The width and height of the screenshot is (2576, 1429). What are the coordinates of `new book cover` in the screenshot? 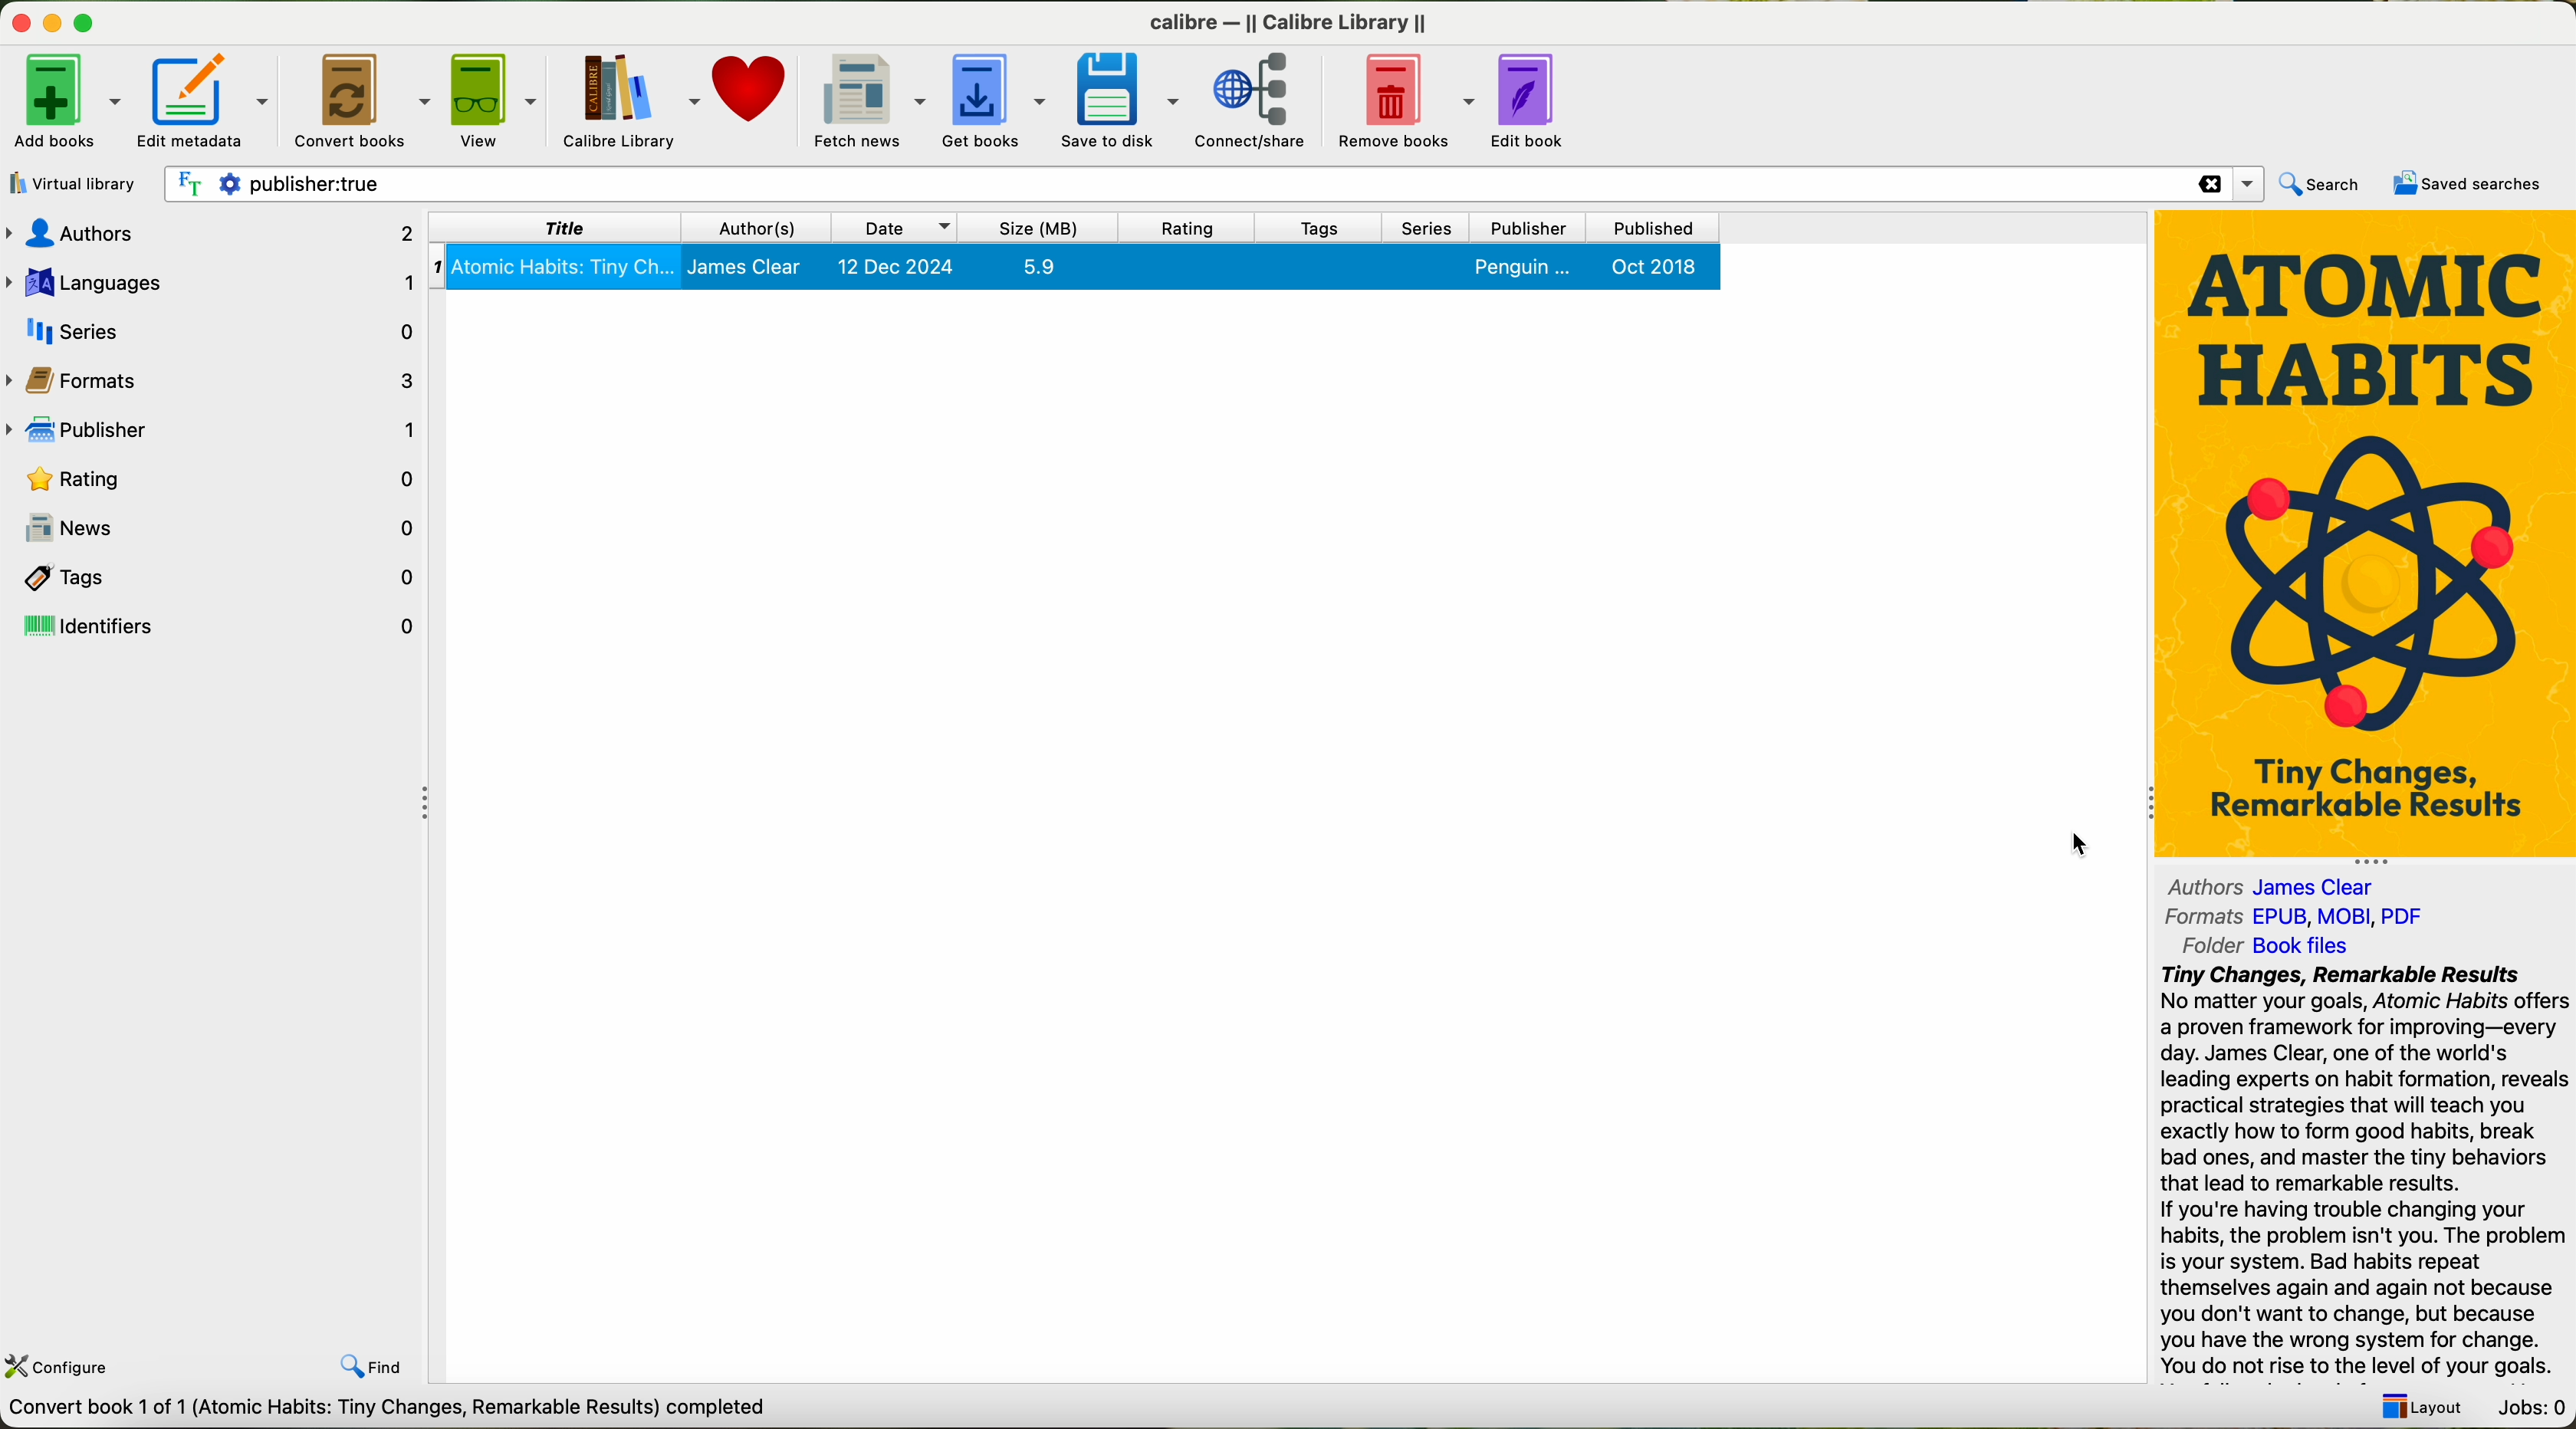 It's located at (2365, 531).